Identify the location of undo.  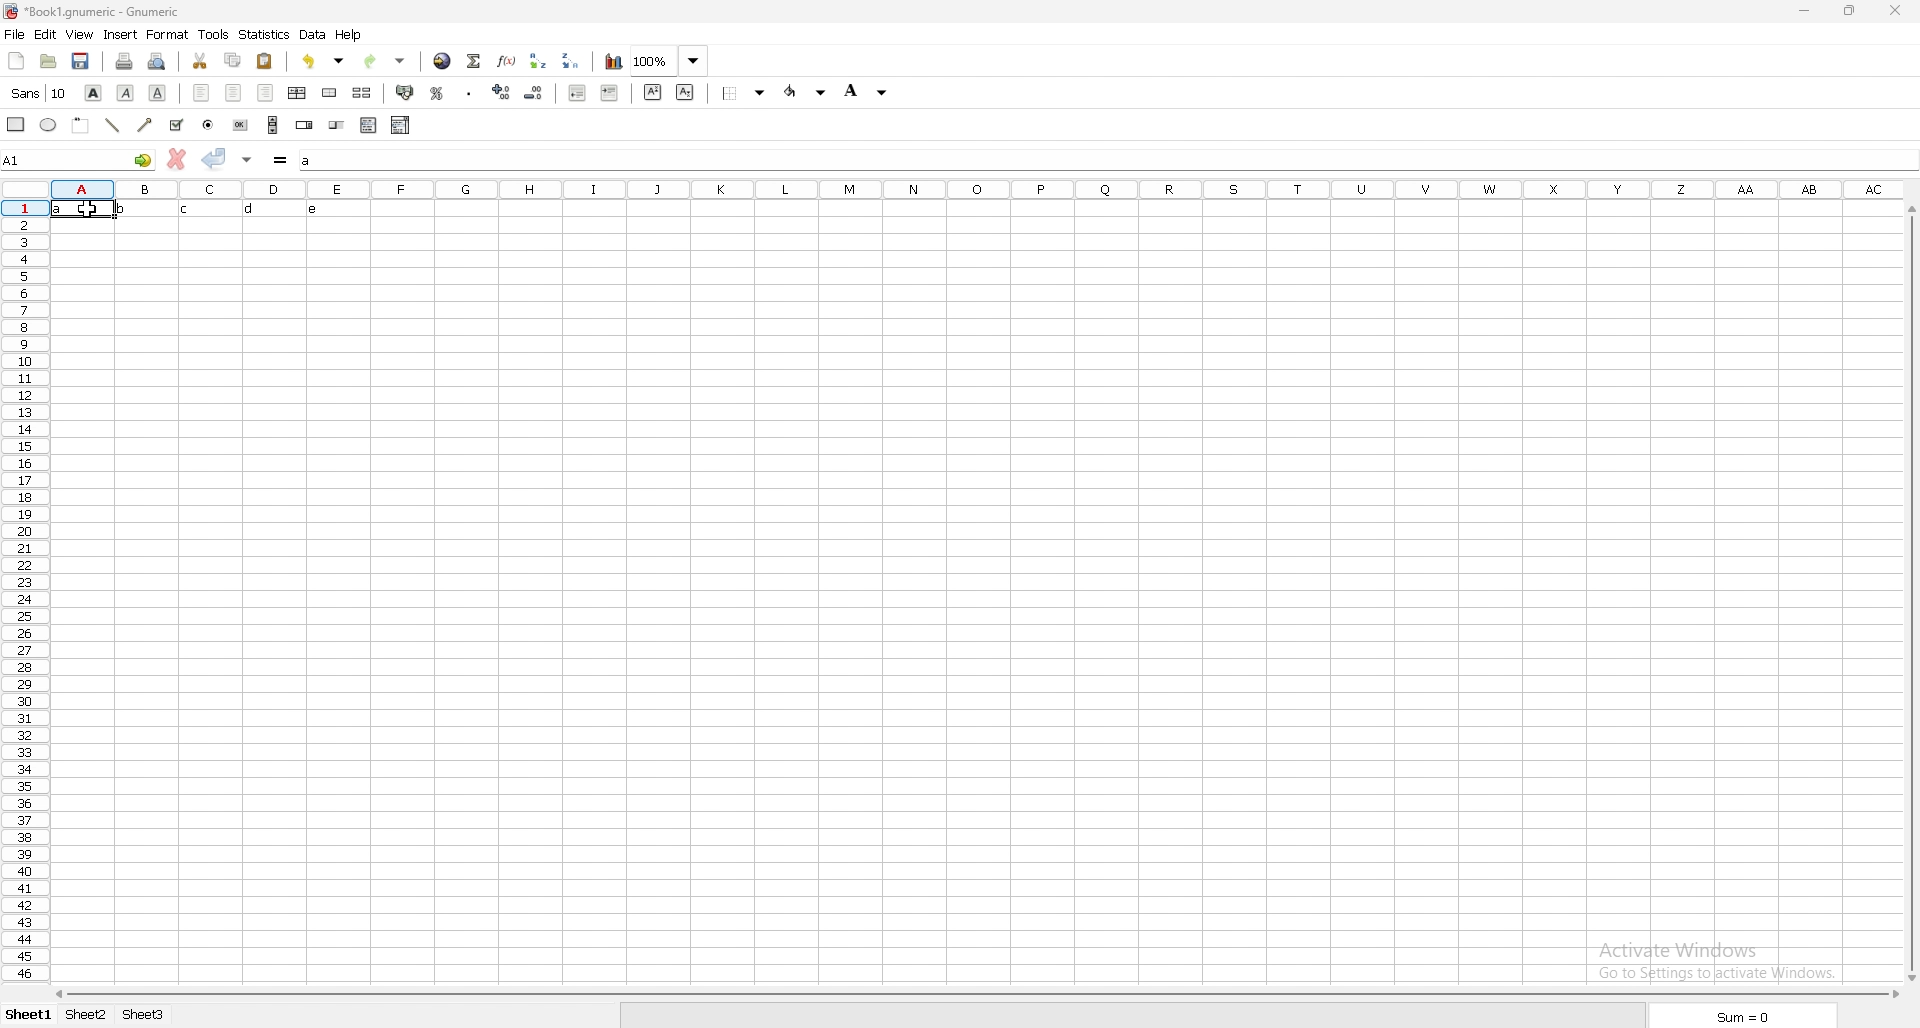
(323, 61).